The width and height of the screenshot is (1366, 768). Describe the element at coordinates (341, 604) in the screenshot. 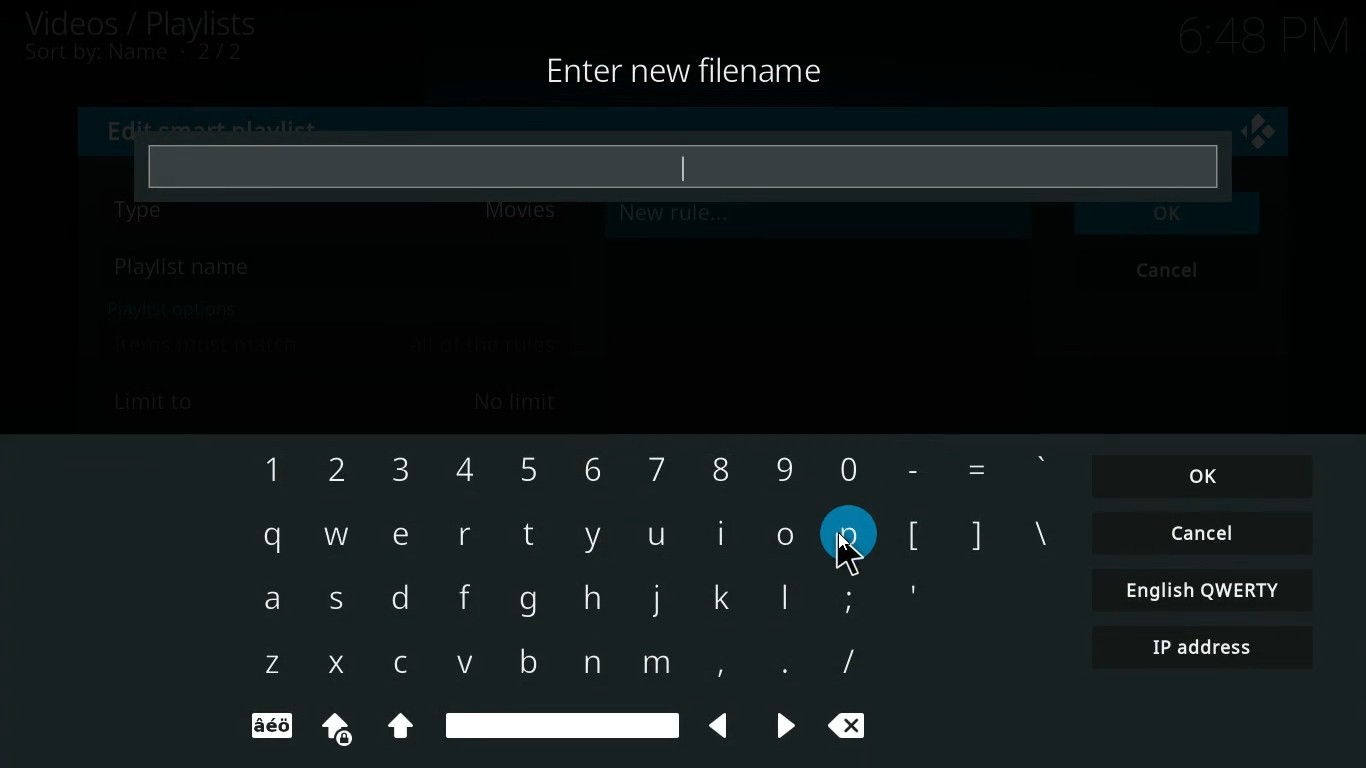

I see `S` at that location.